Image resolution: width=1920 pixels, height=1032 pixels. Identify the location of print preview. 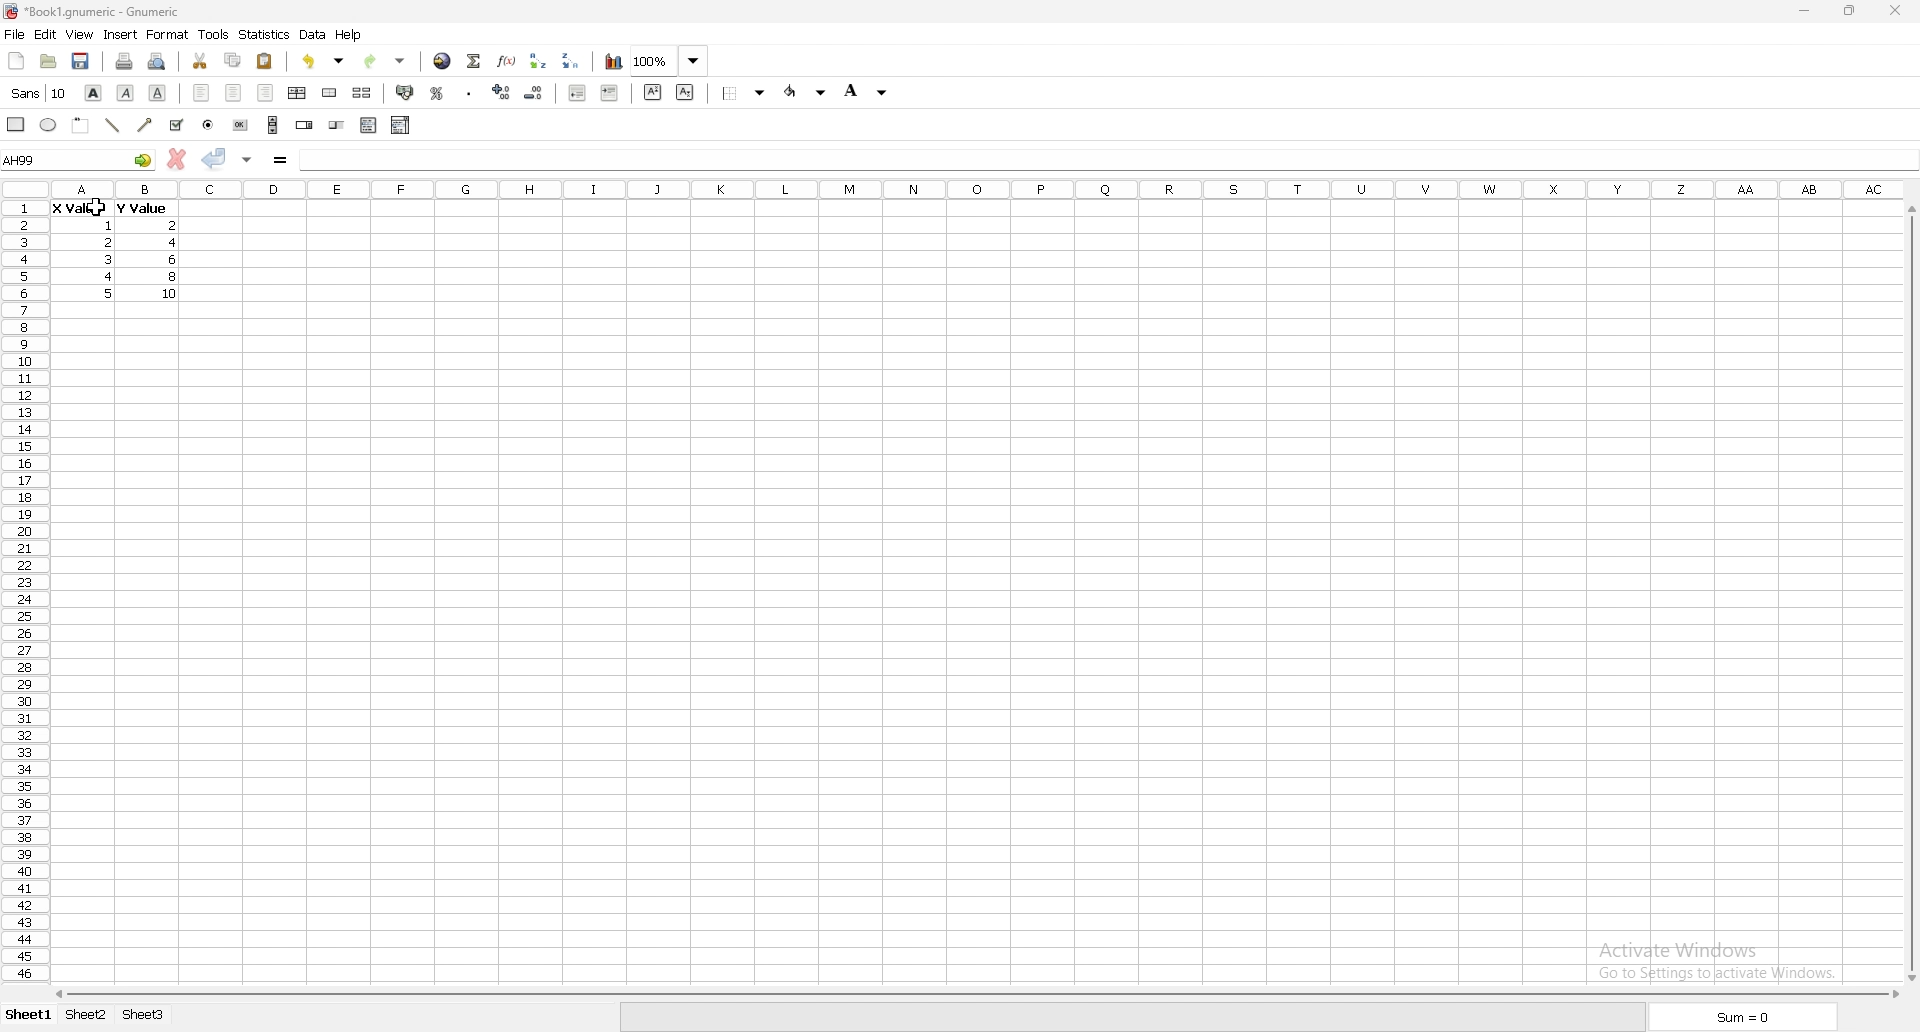
(158, 61).